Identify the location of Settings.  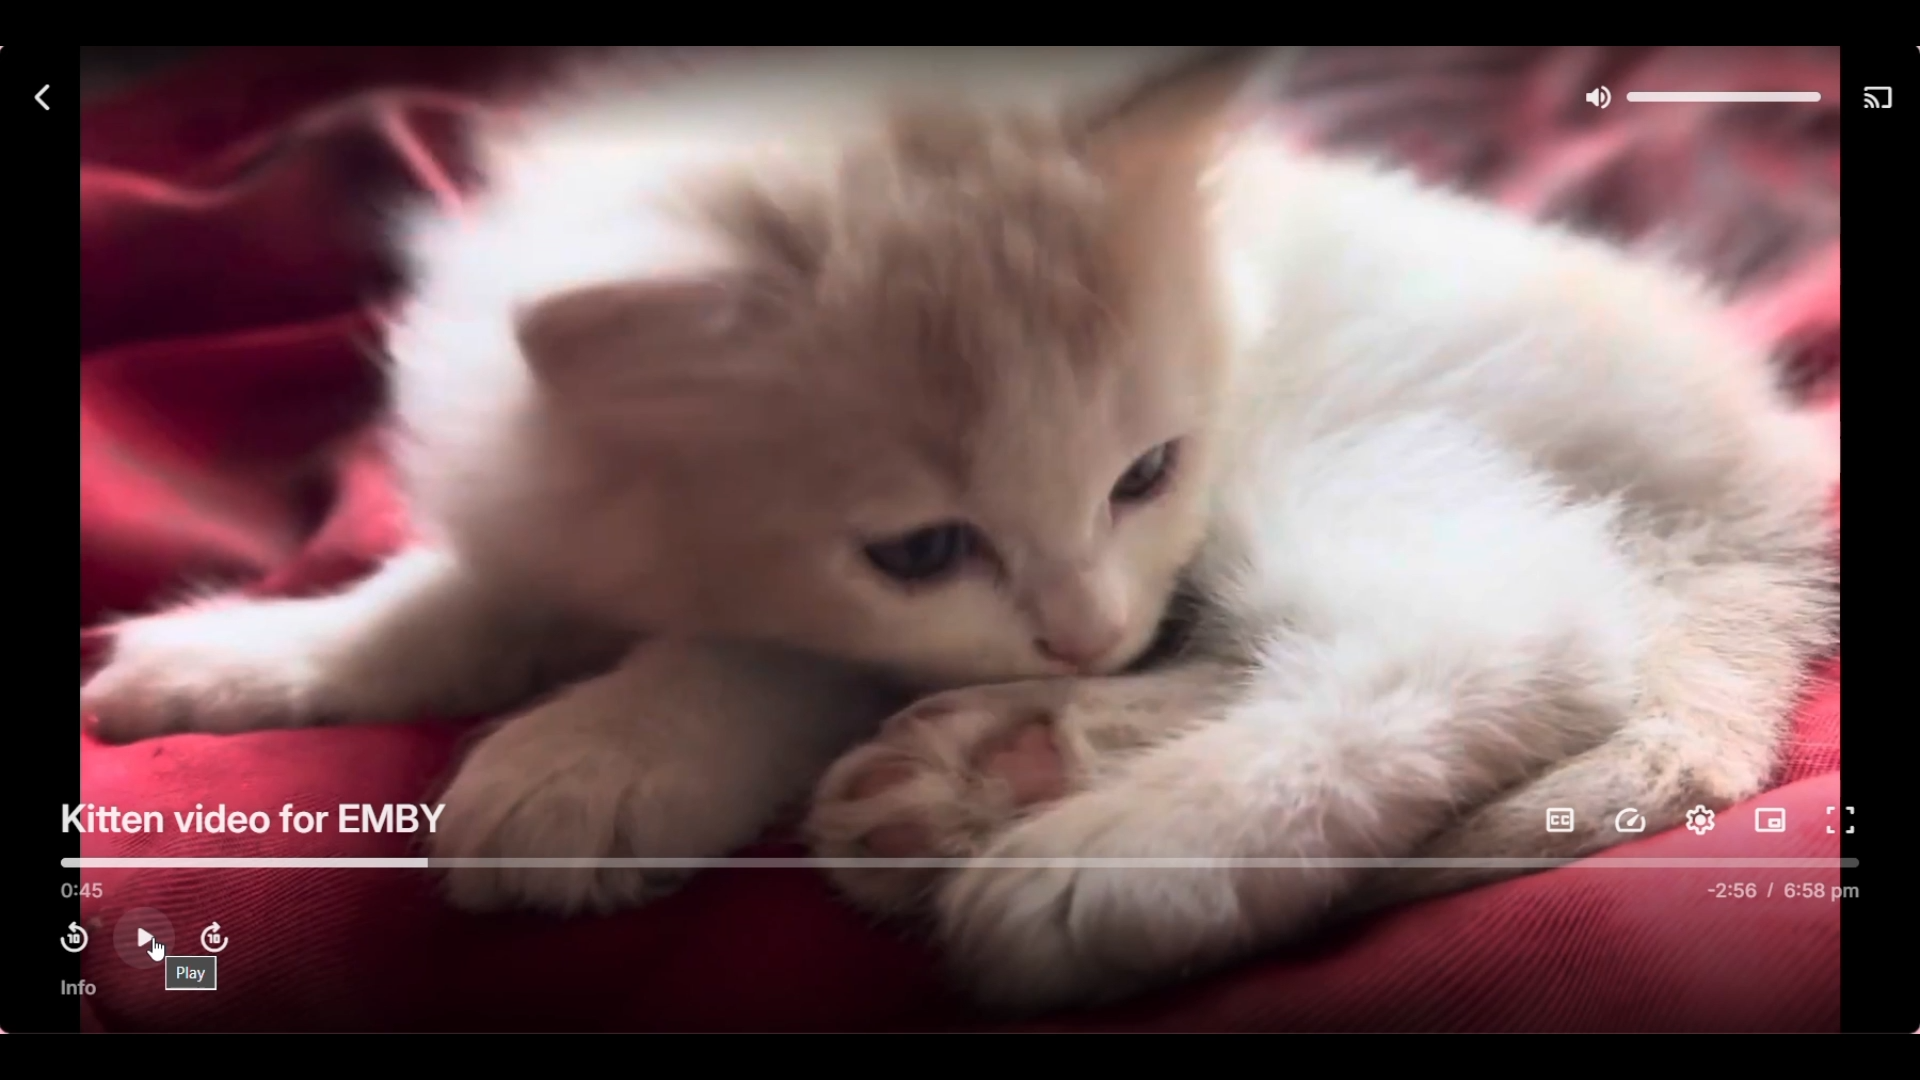
(1701, 820).